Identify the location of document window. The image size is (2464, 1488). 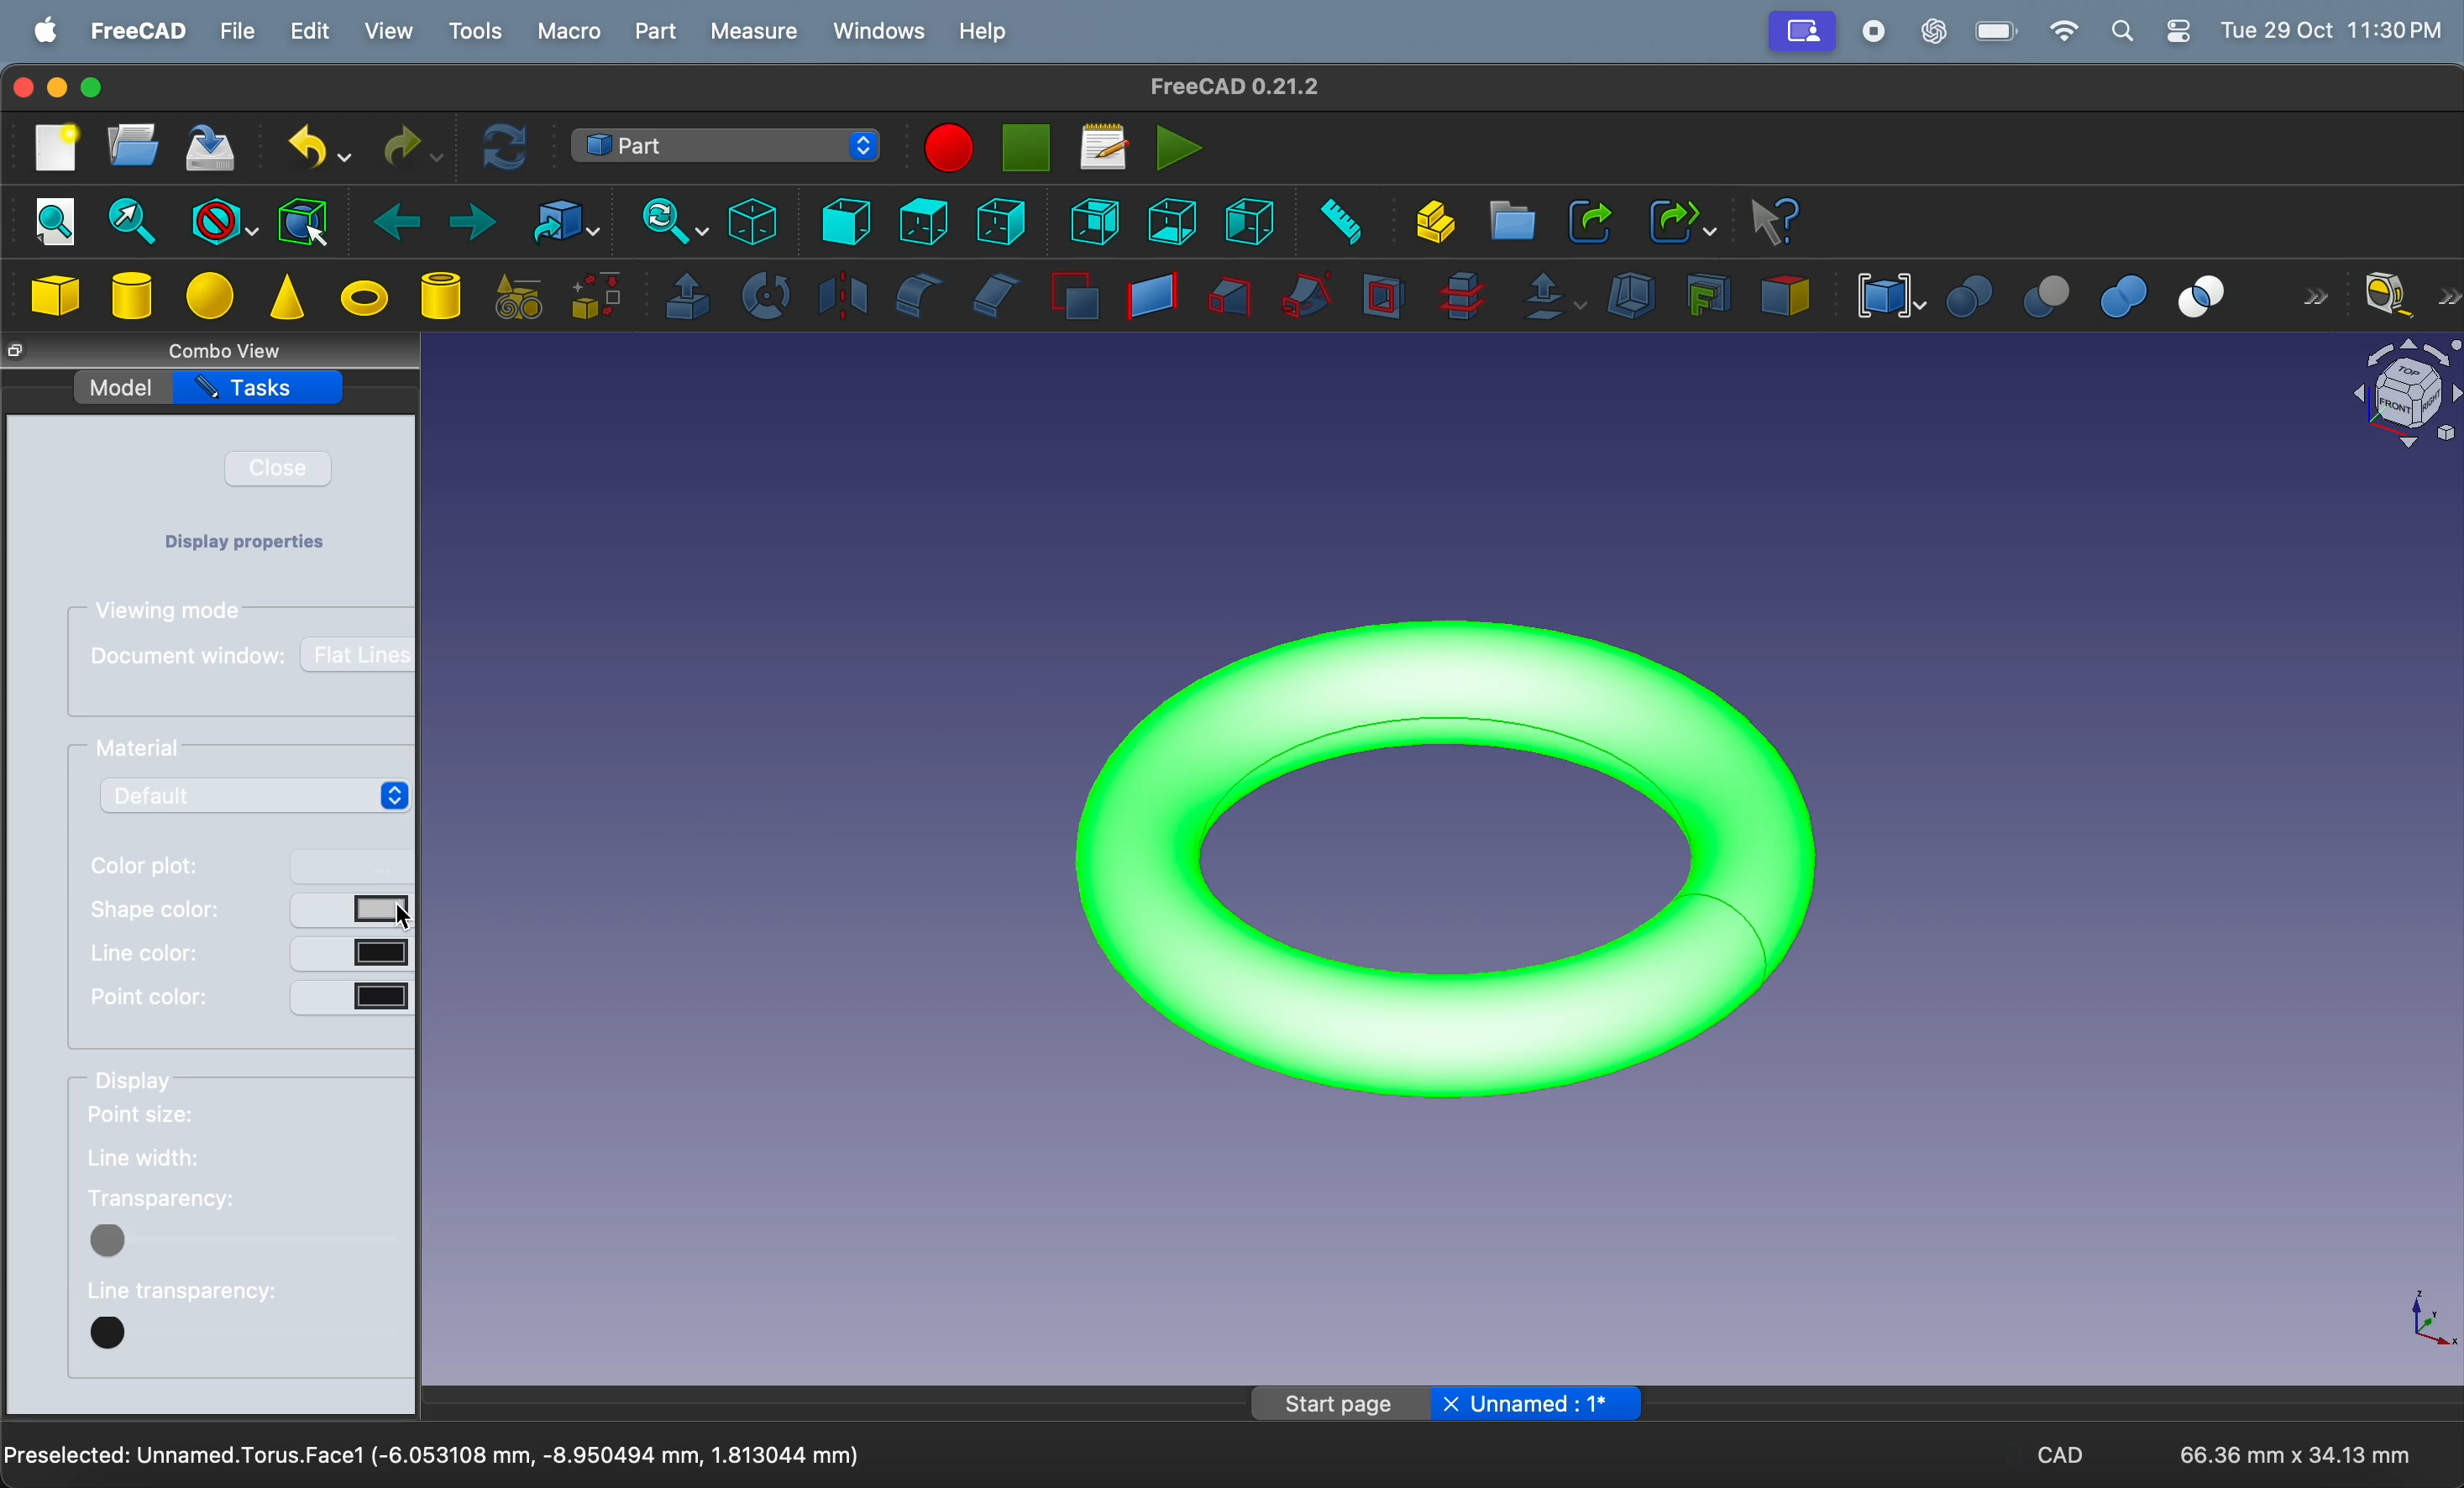
(190, 659).